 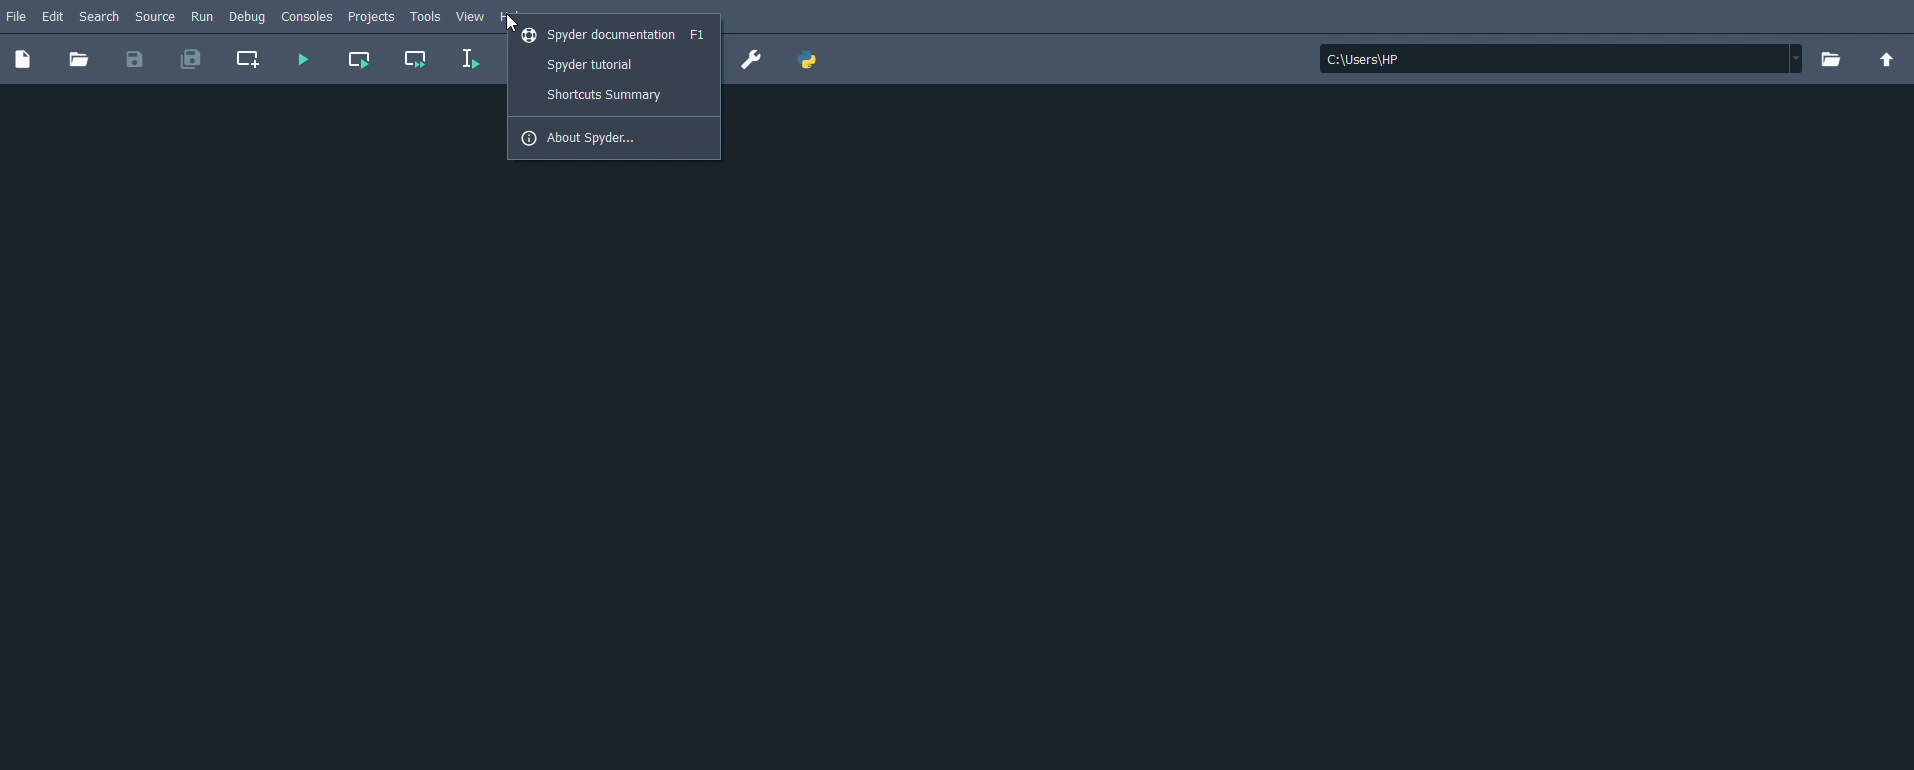 What do you see at coordinates (102, 17) in the screenshot?
I see `Search` at bounding box center [102, 17].